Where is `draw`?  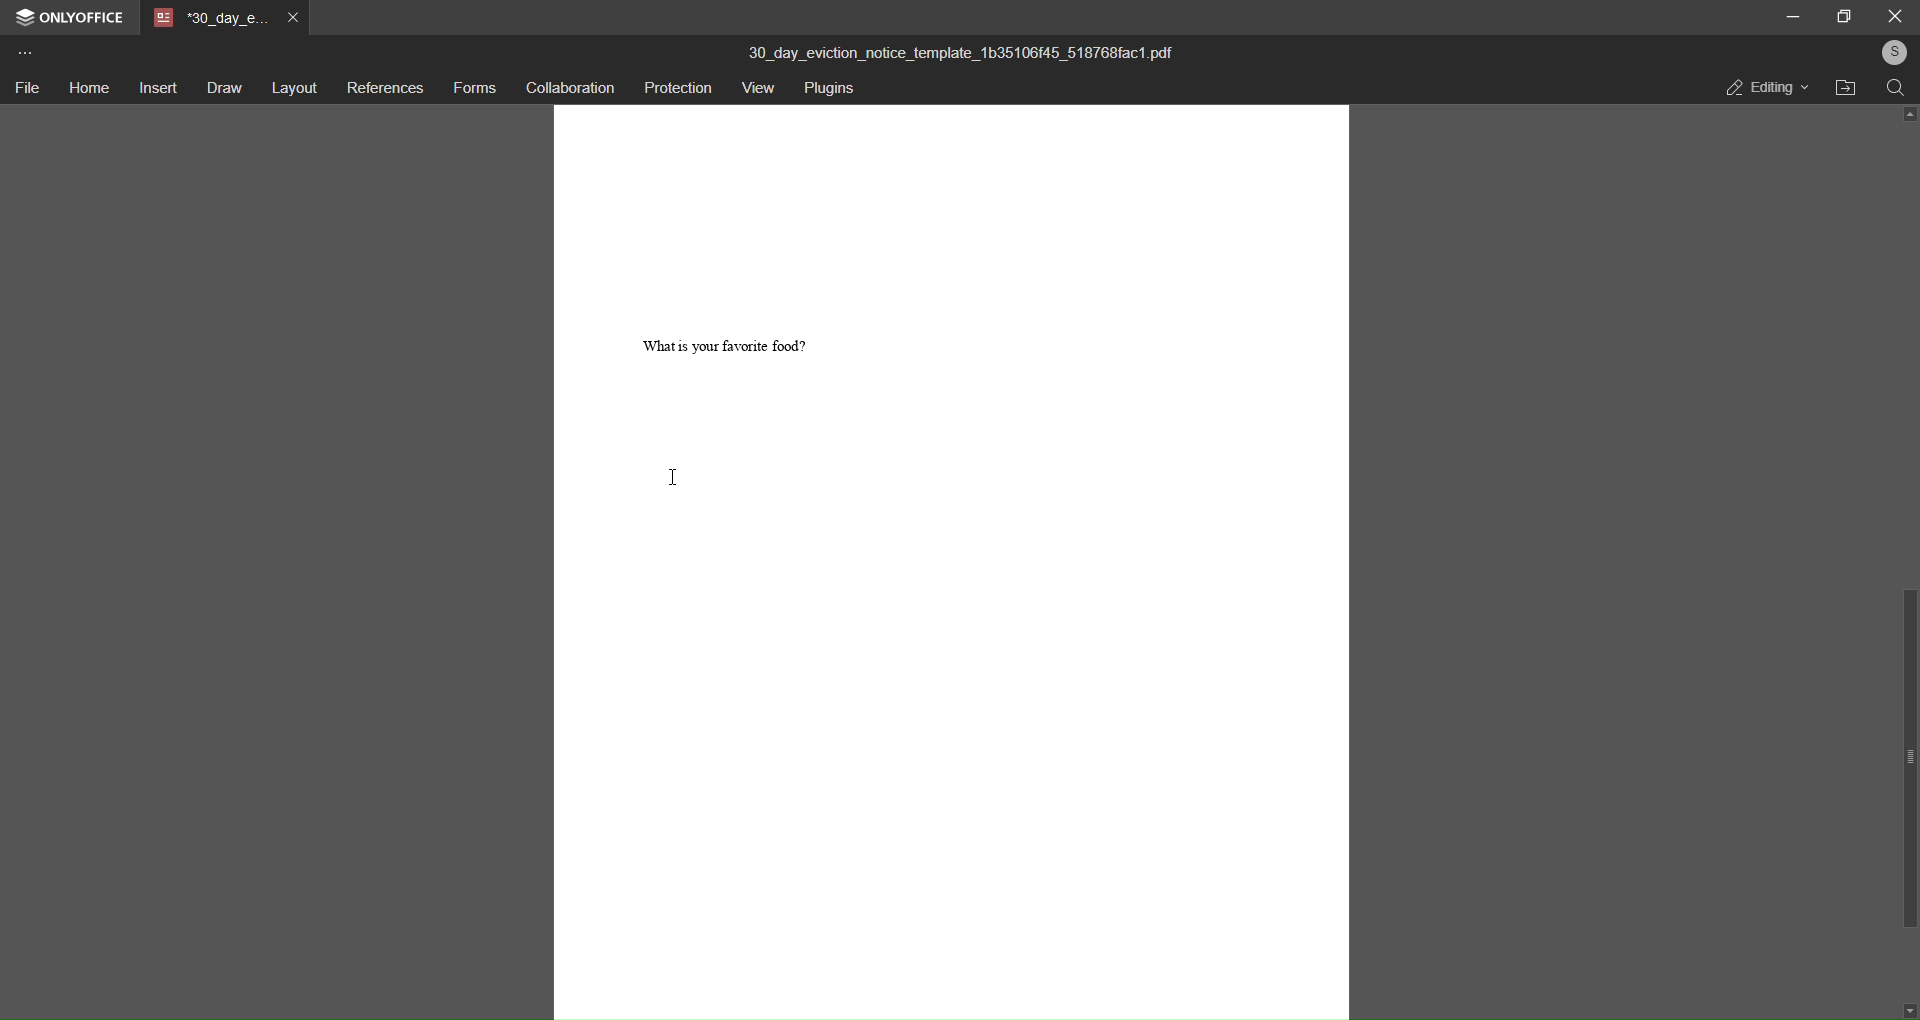 draw is located at coordinates (224, 89).